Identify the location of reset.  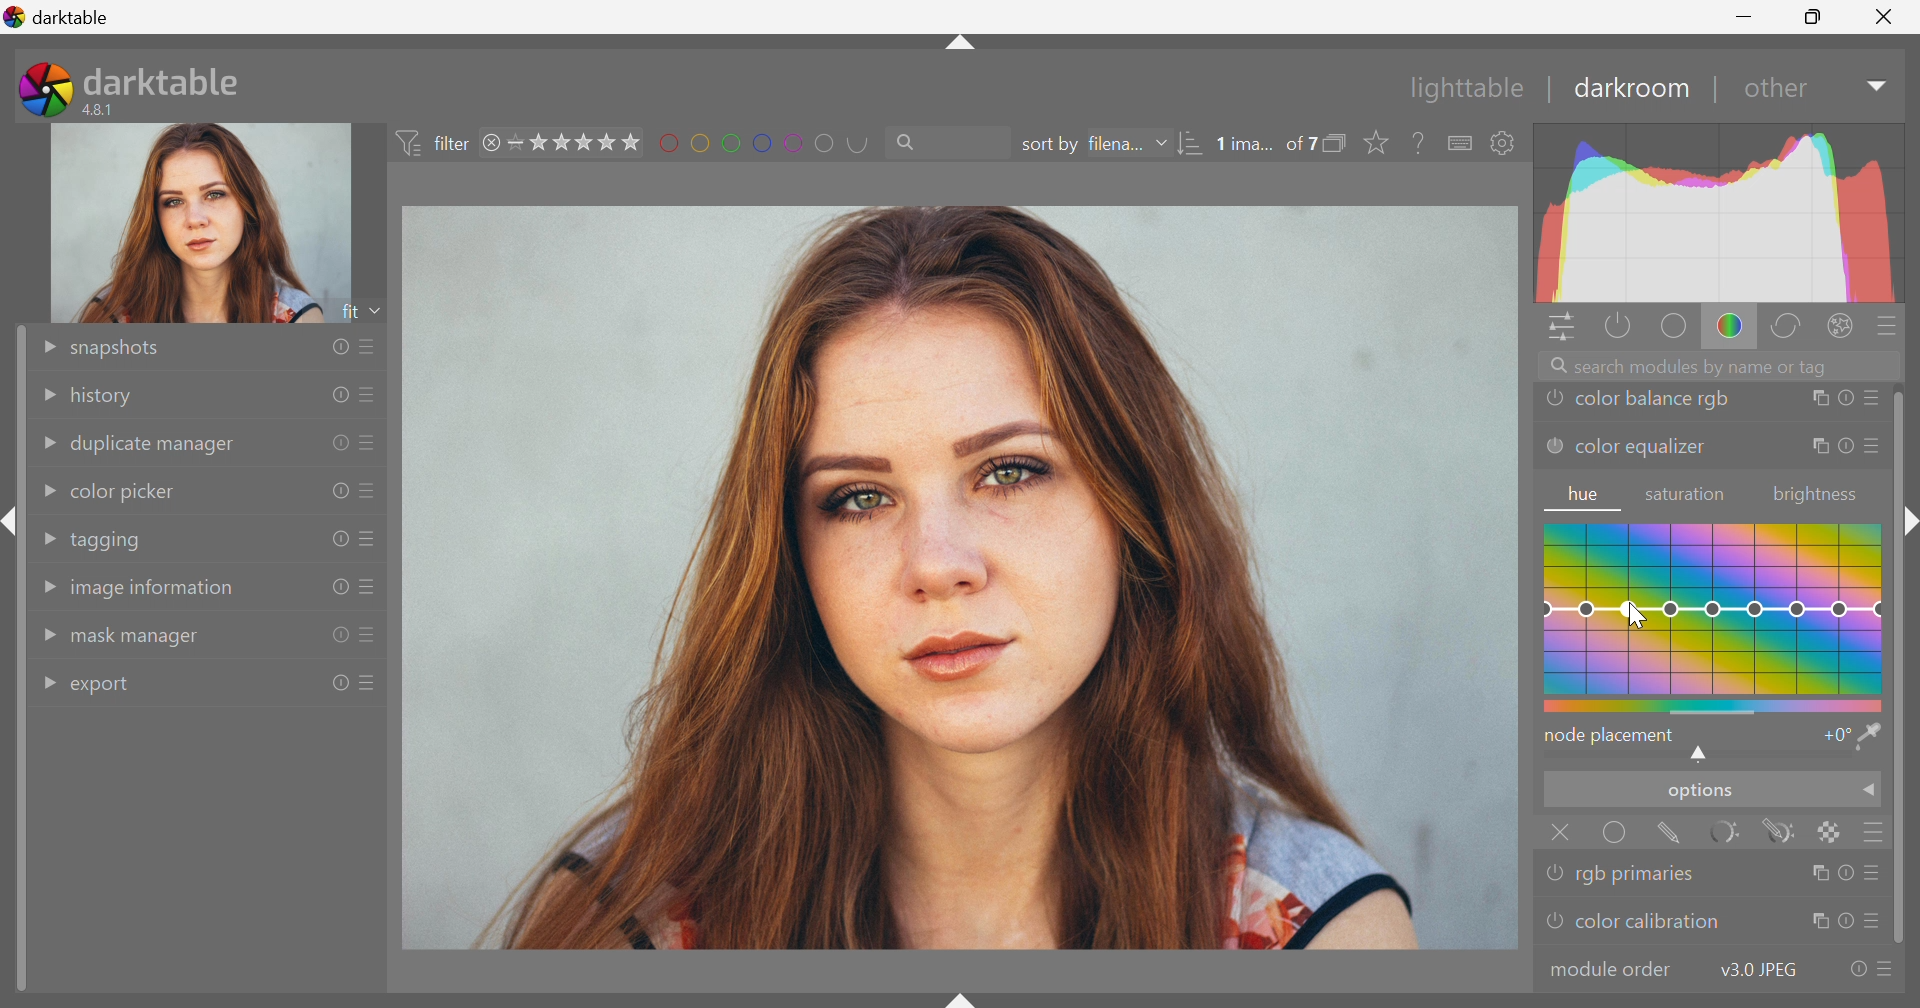
(341, 348).